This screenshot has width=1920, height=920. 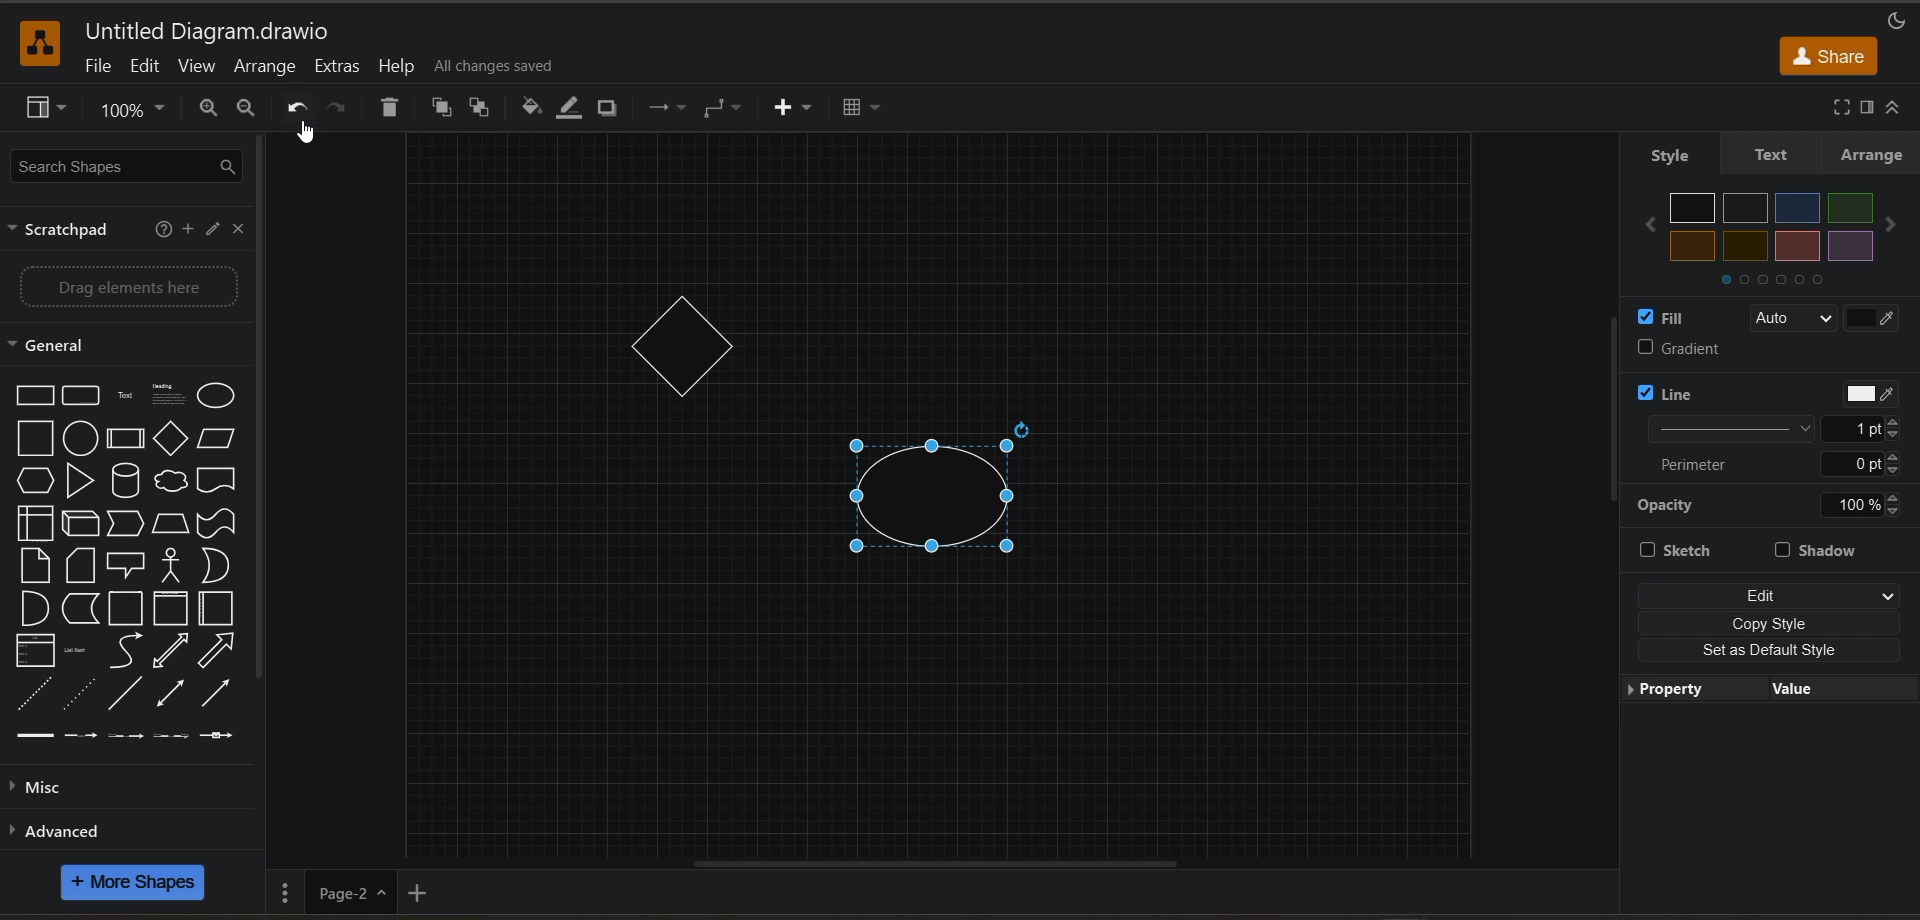 What do you see at coordinates (83, 396) in the screenshot?
I see `Rounded Rectangle` at bounding box center [83, 396].